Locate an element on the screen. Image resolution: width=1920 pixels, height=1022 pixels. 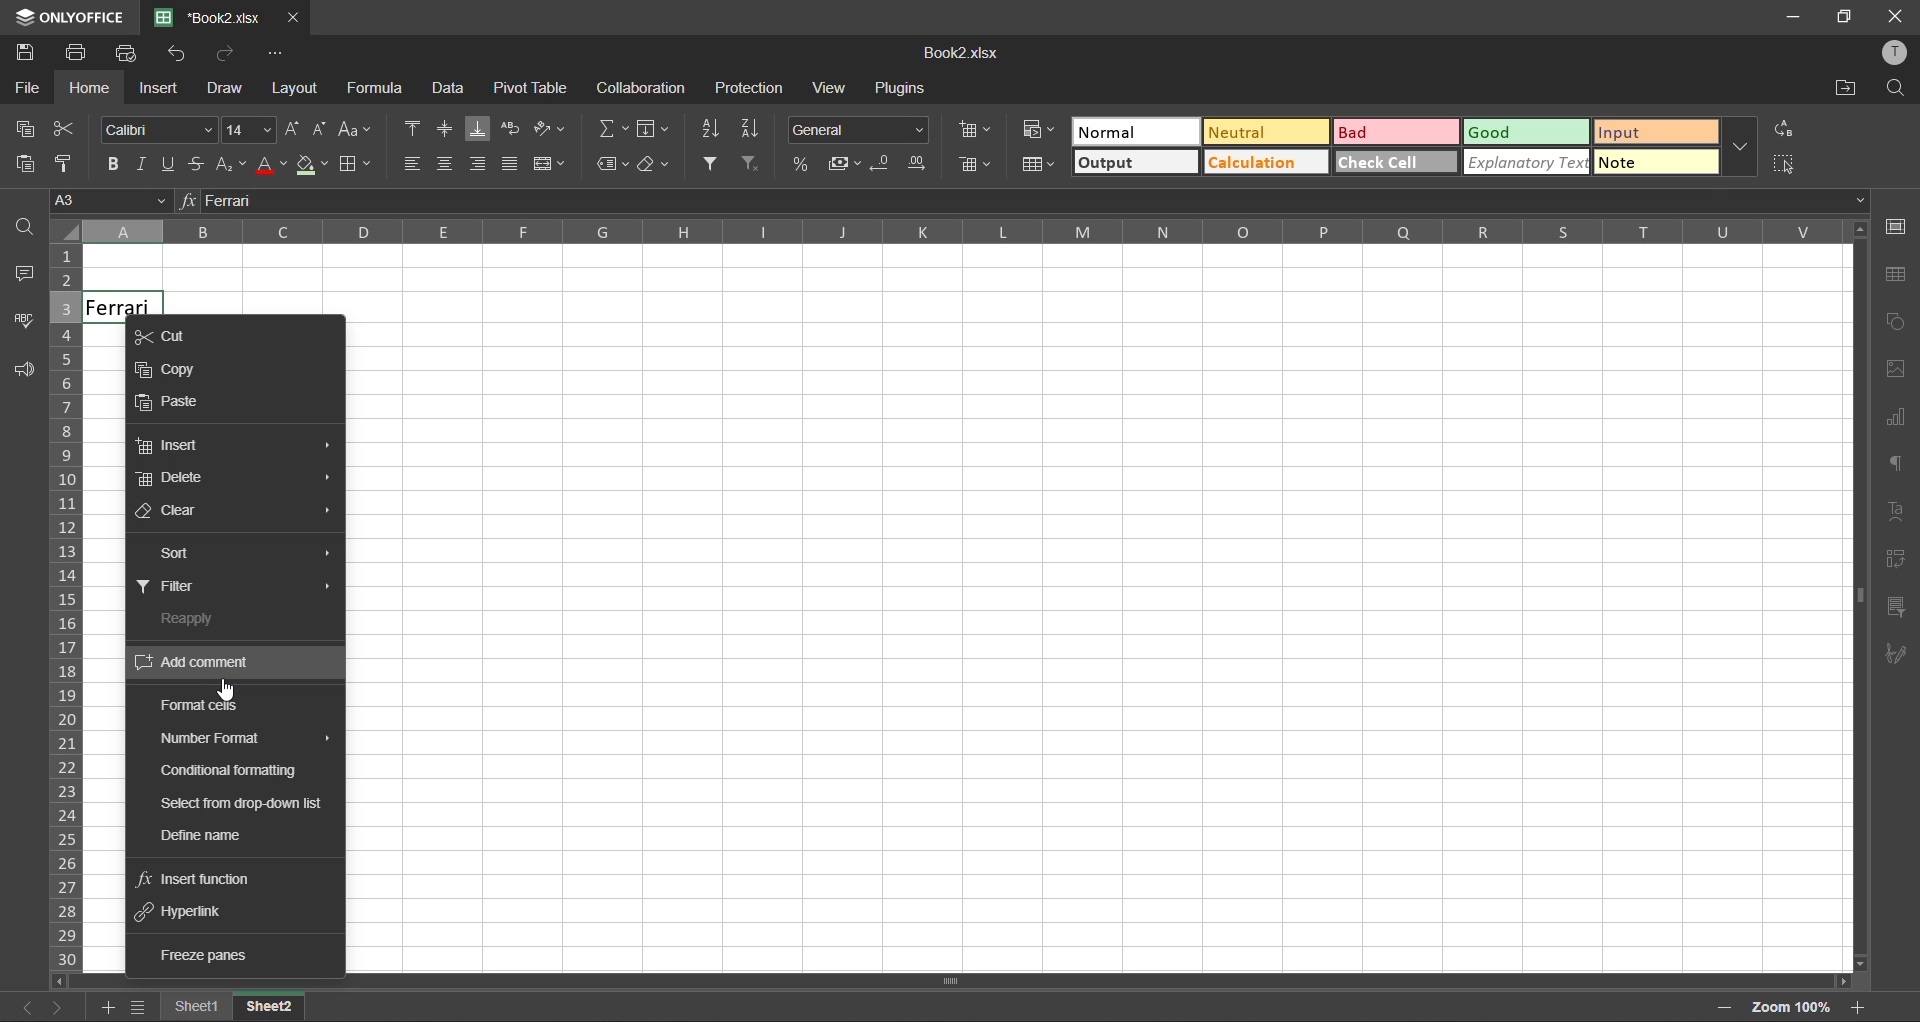
sheet 2 is located at coordinates (273, 1007).